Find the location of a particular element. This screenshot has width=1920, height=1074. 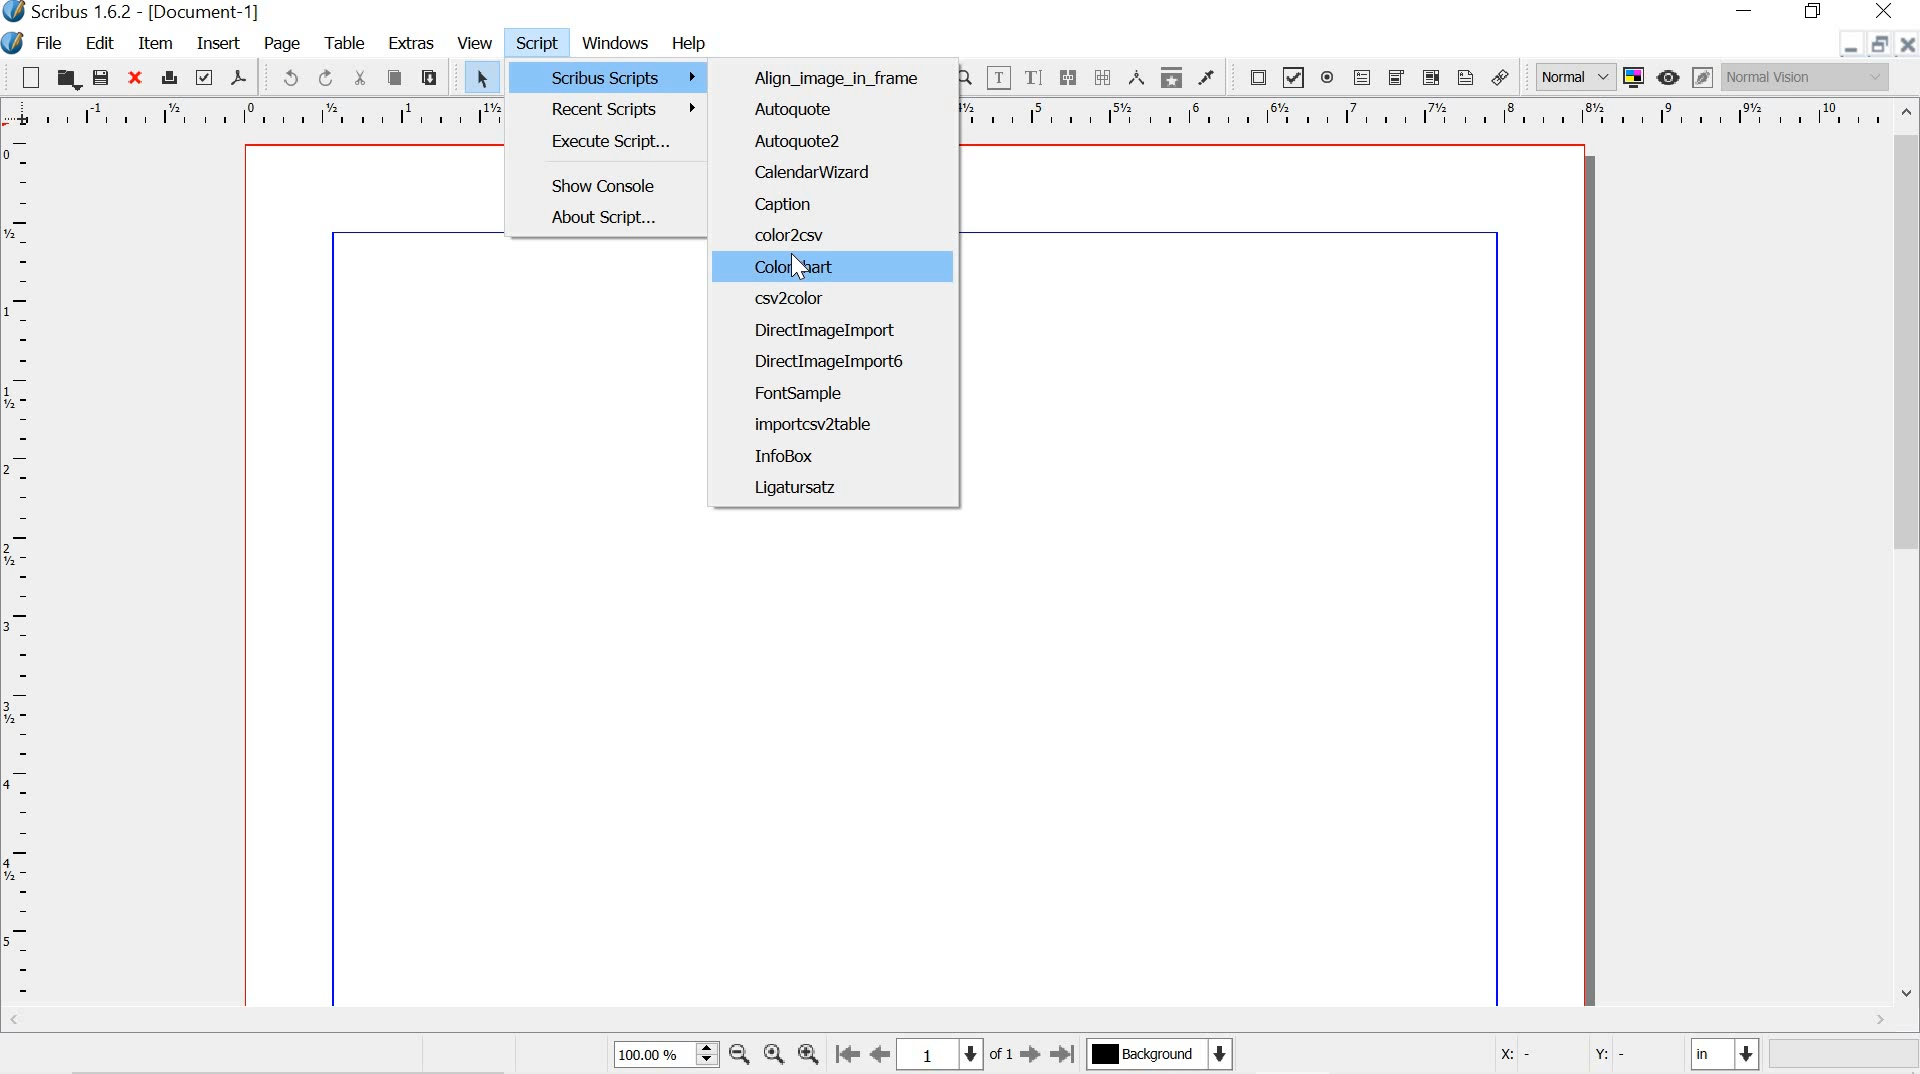

Normal is located at coordinates (1573, 77).